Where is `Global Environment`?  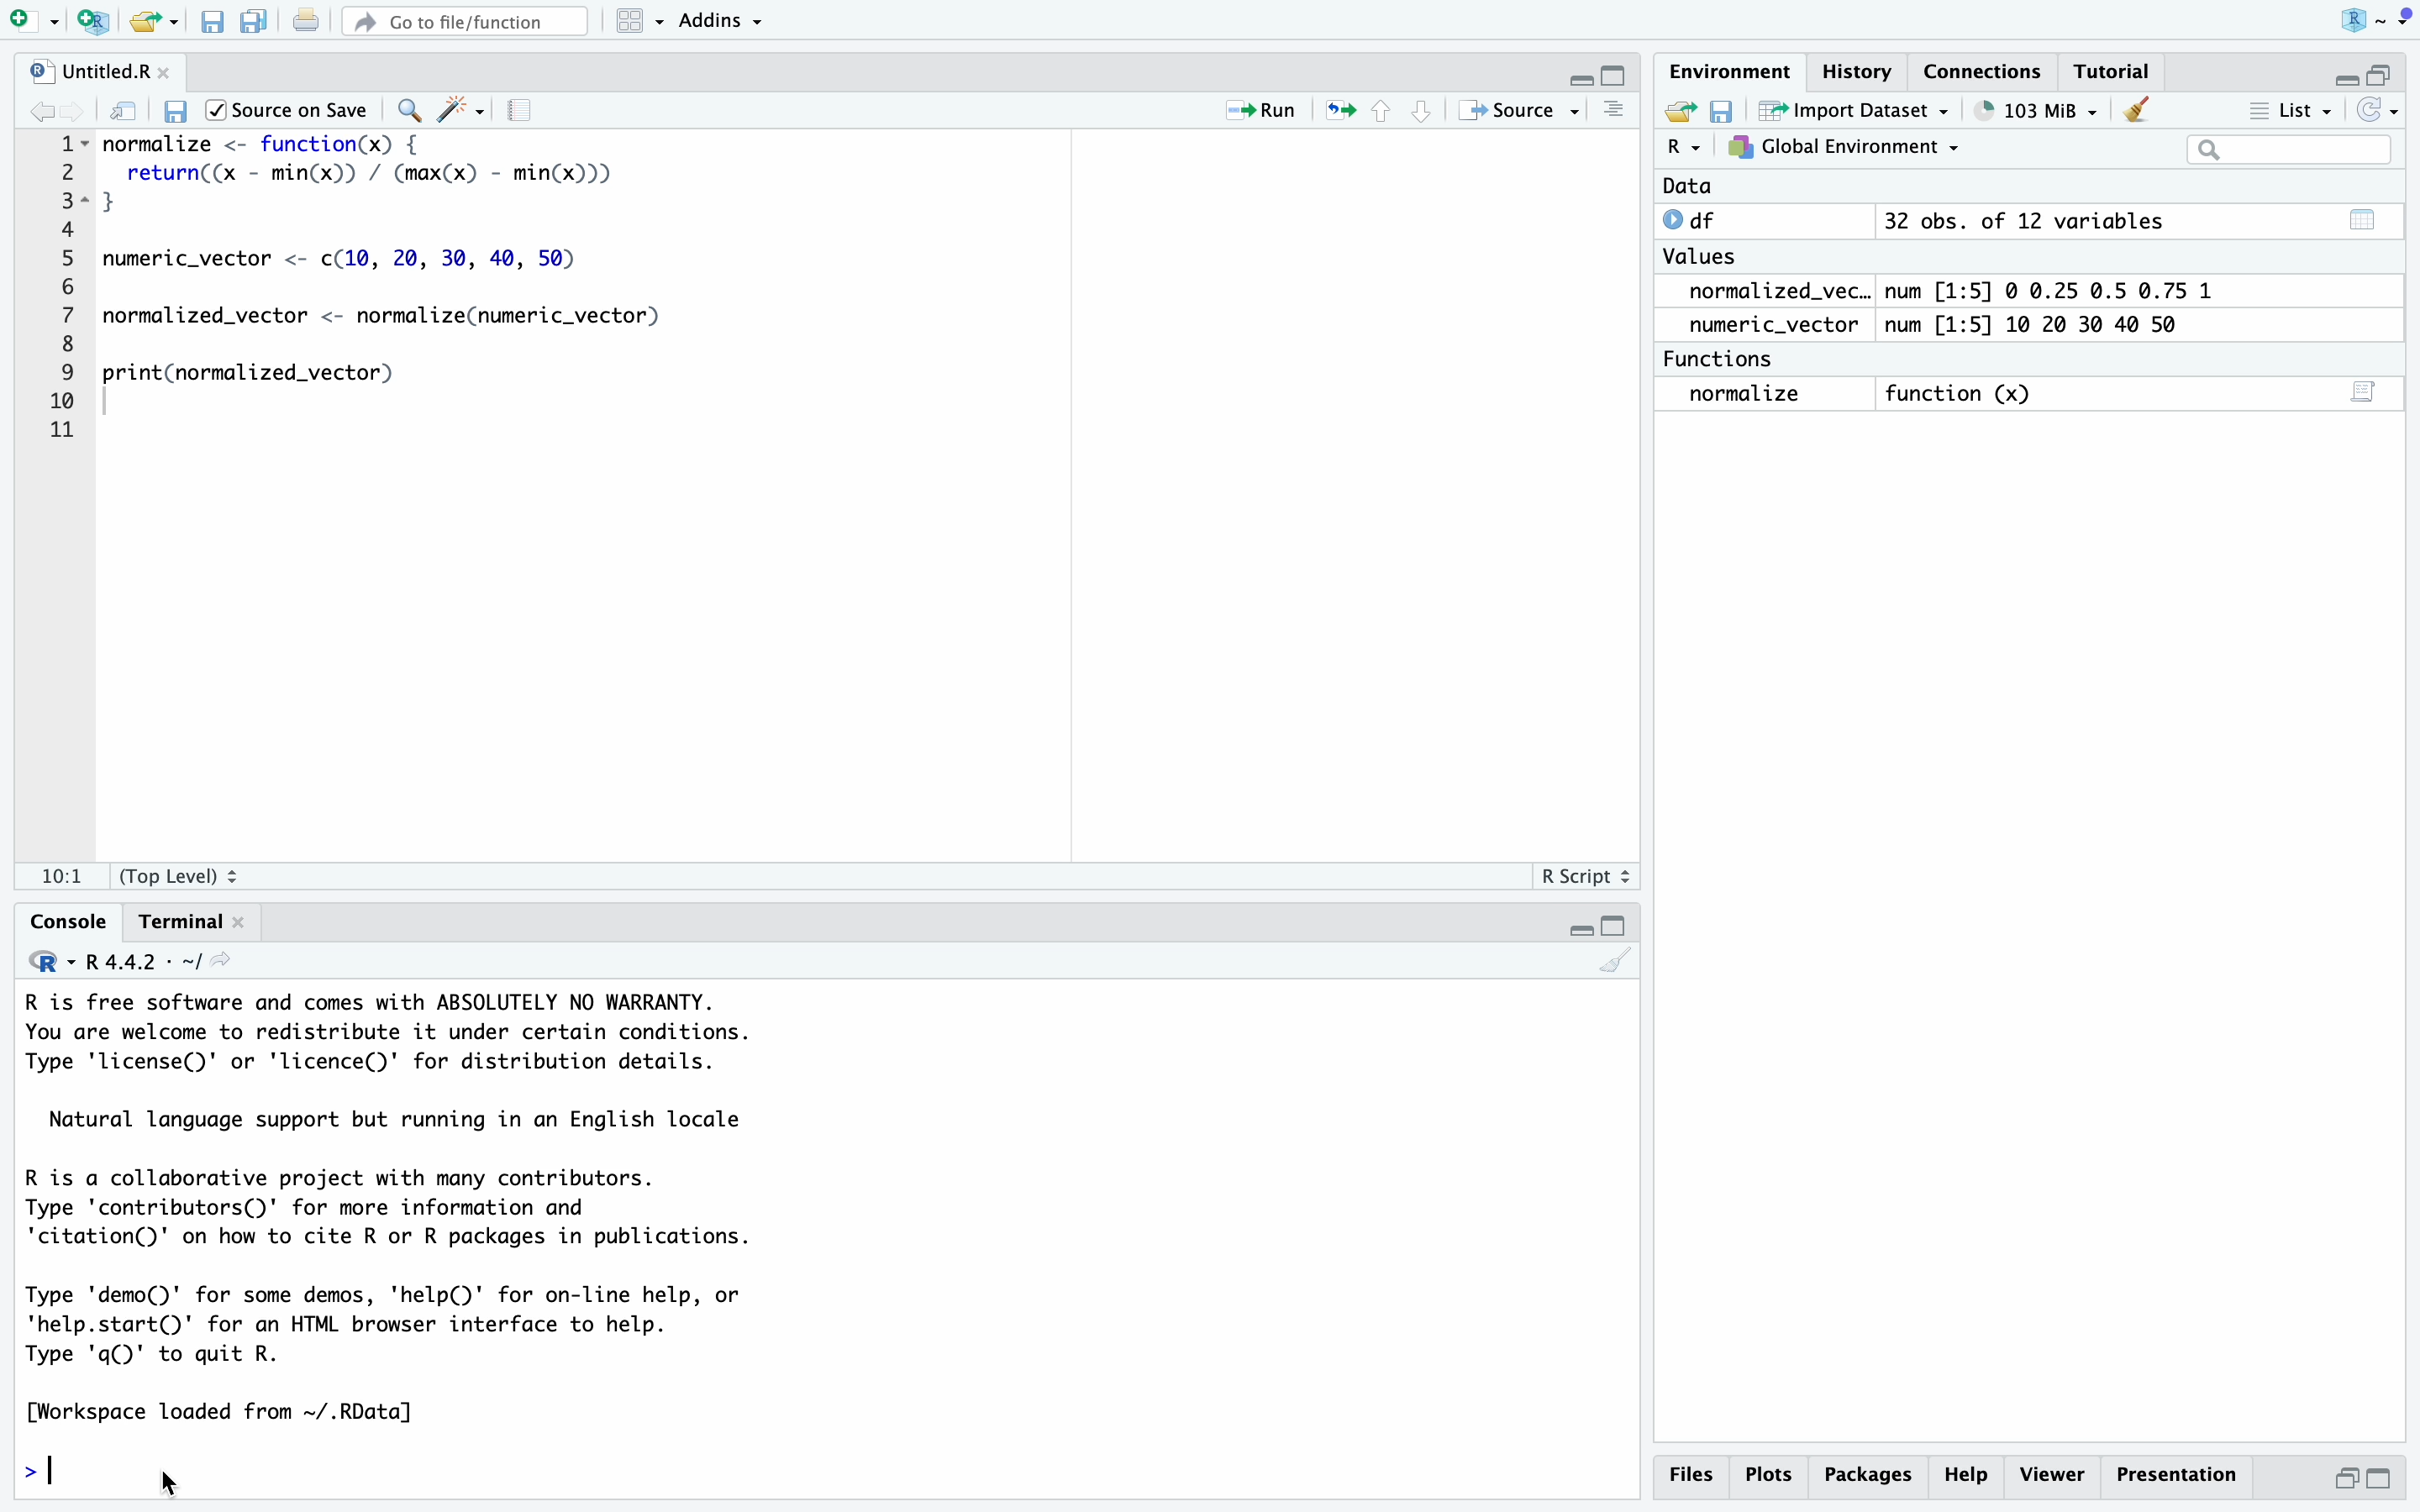
Global Environment is located at coordinates (1841, 147).